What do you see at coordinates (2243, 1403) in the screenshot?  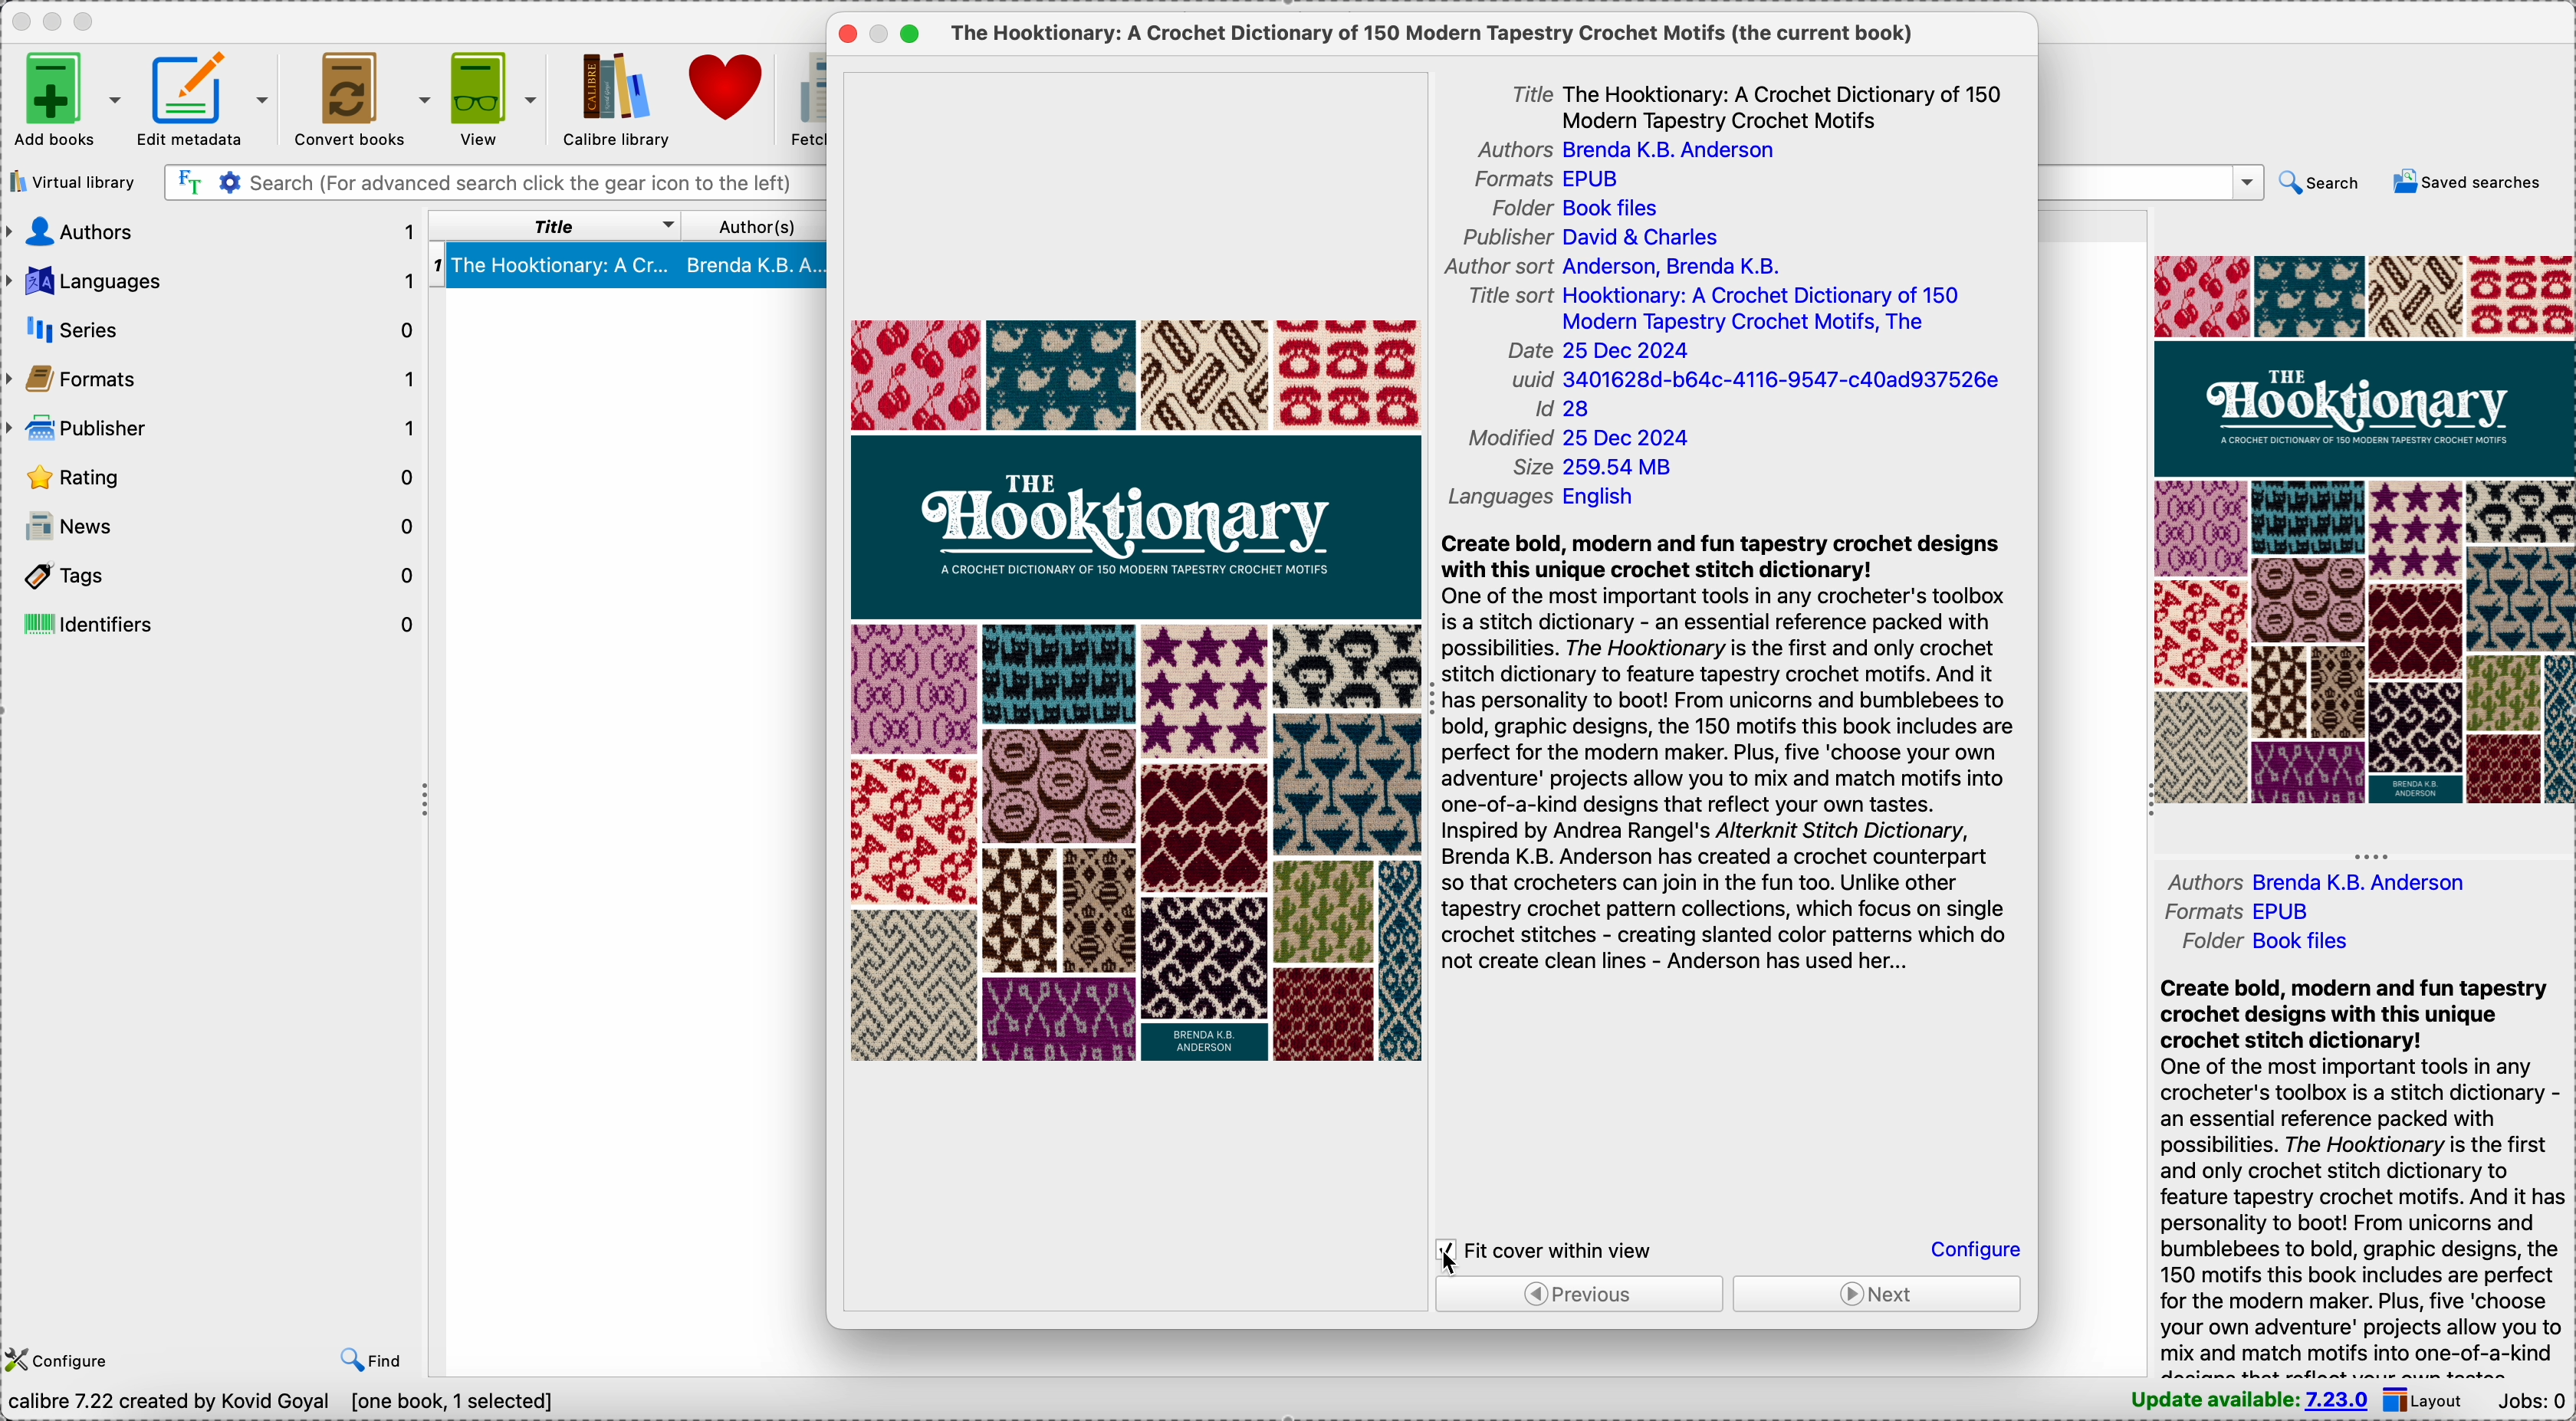 I see `update available` at bounding box center [2243, 1403].